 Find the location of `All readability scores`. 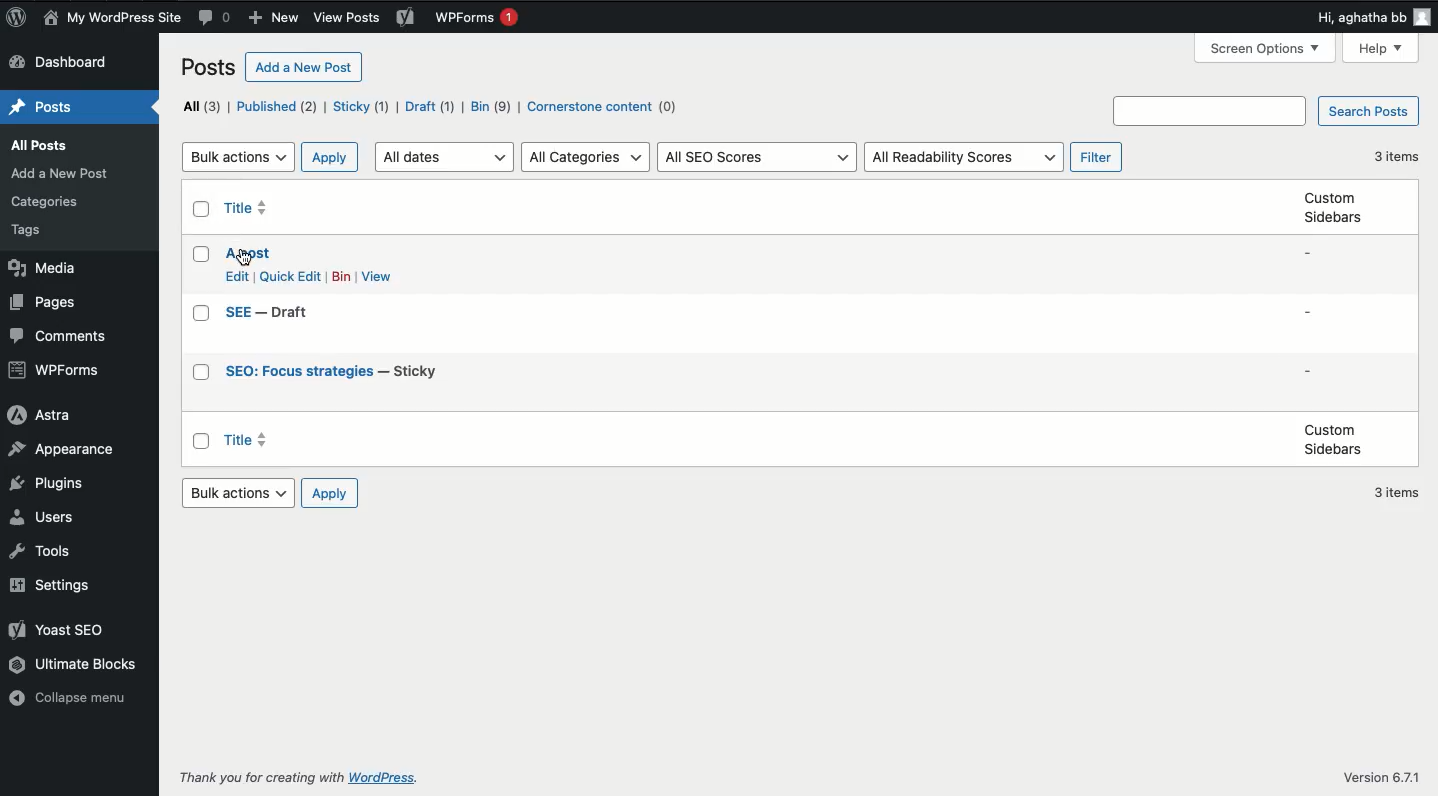

All readability scores is located at coordinates (964, 158).